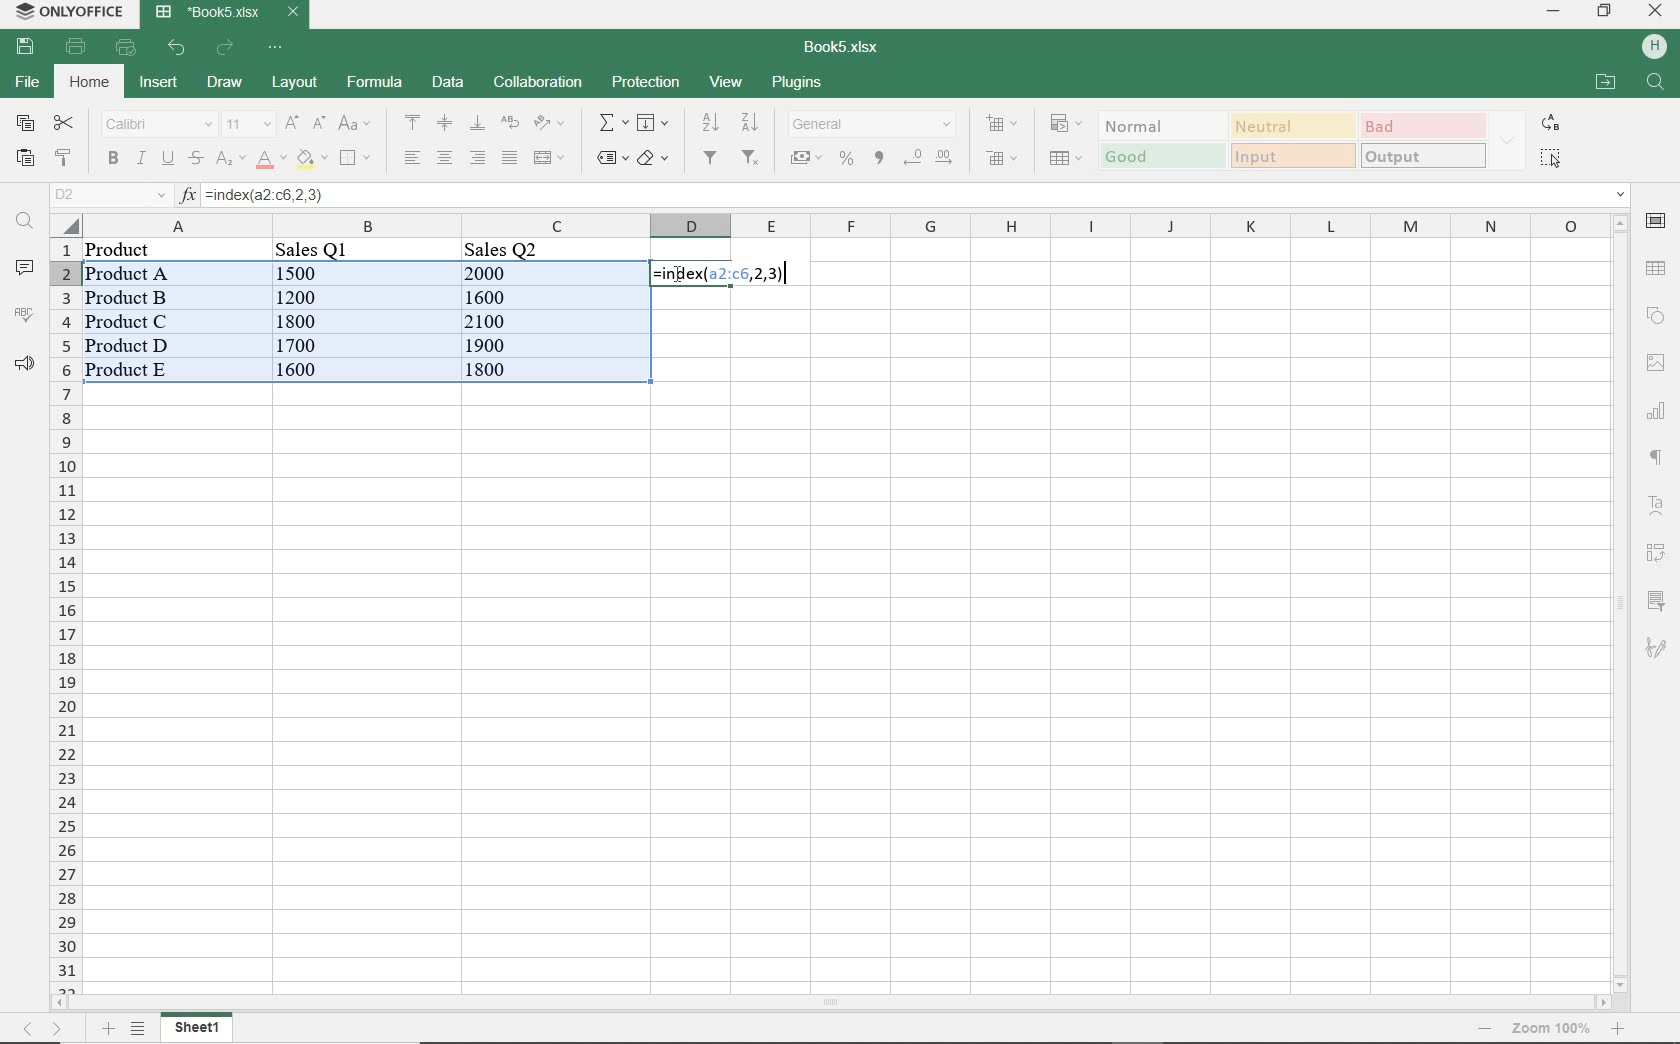  What do you see at coordinates (1554, 13) in the screenshot?
I see `minimize` at bounding box center [1554, 13].